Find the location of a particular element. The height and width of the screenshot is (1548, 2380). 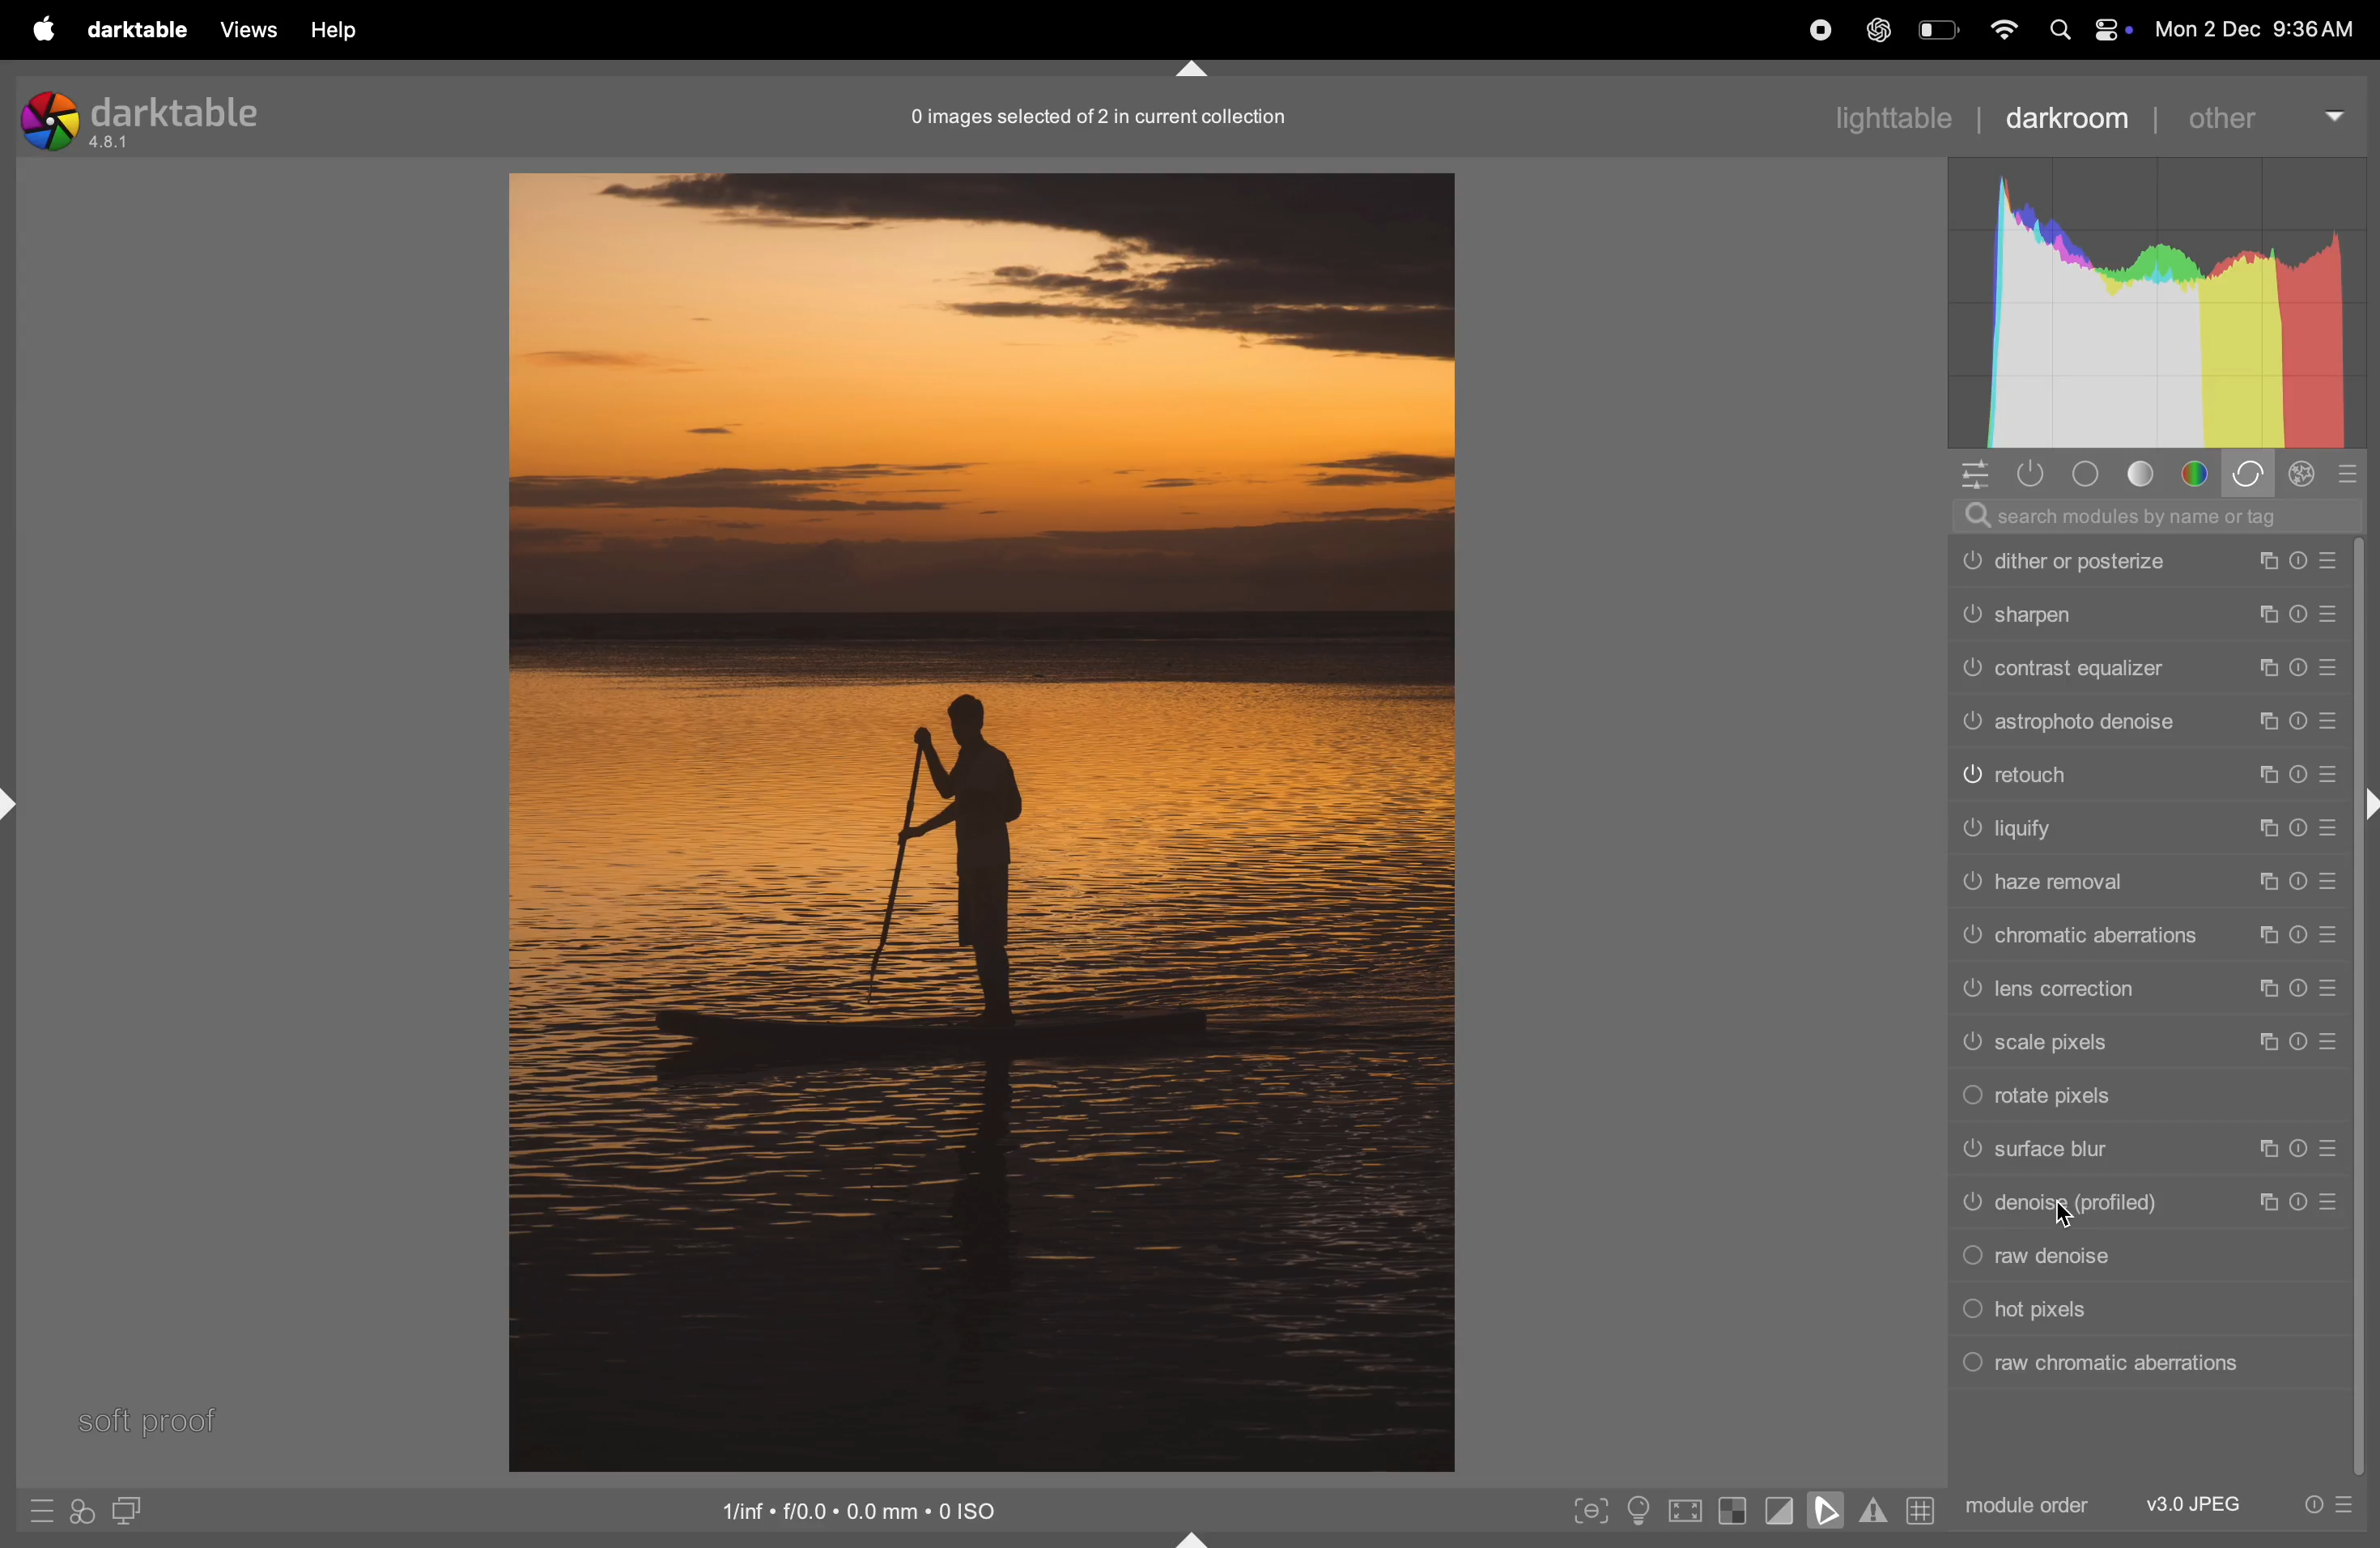

search is located at coordinates (2160, 517).